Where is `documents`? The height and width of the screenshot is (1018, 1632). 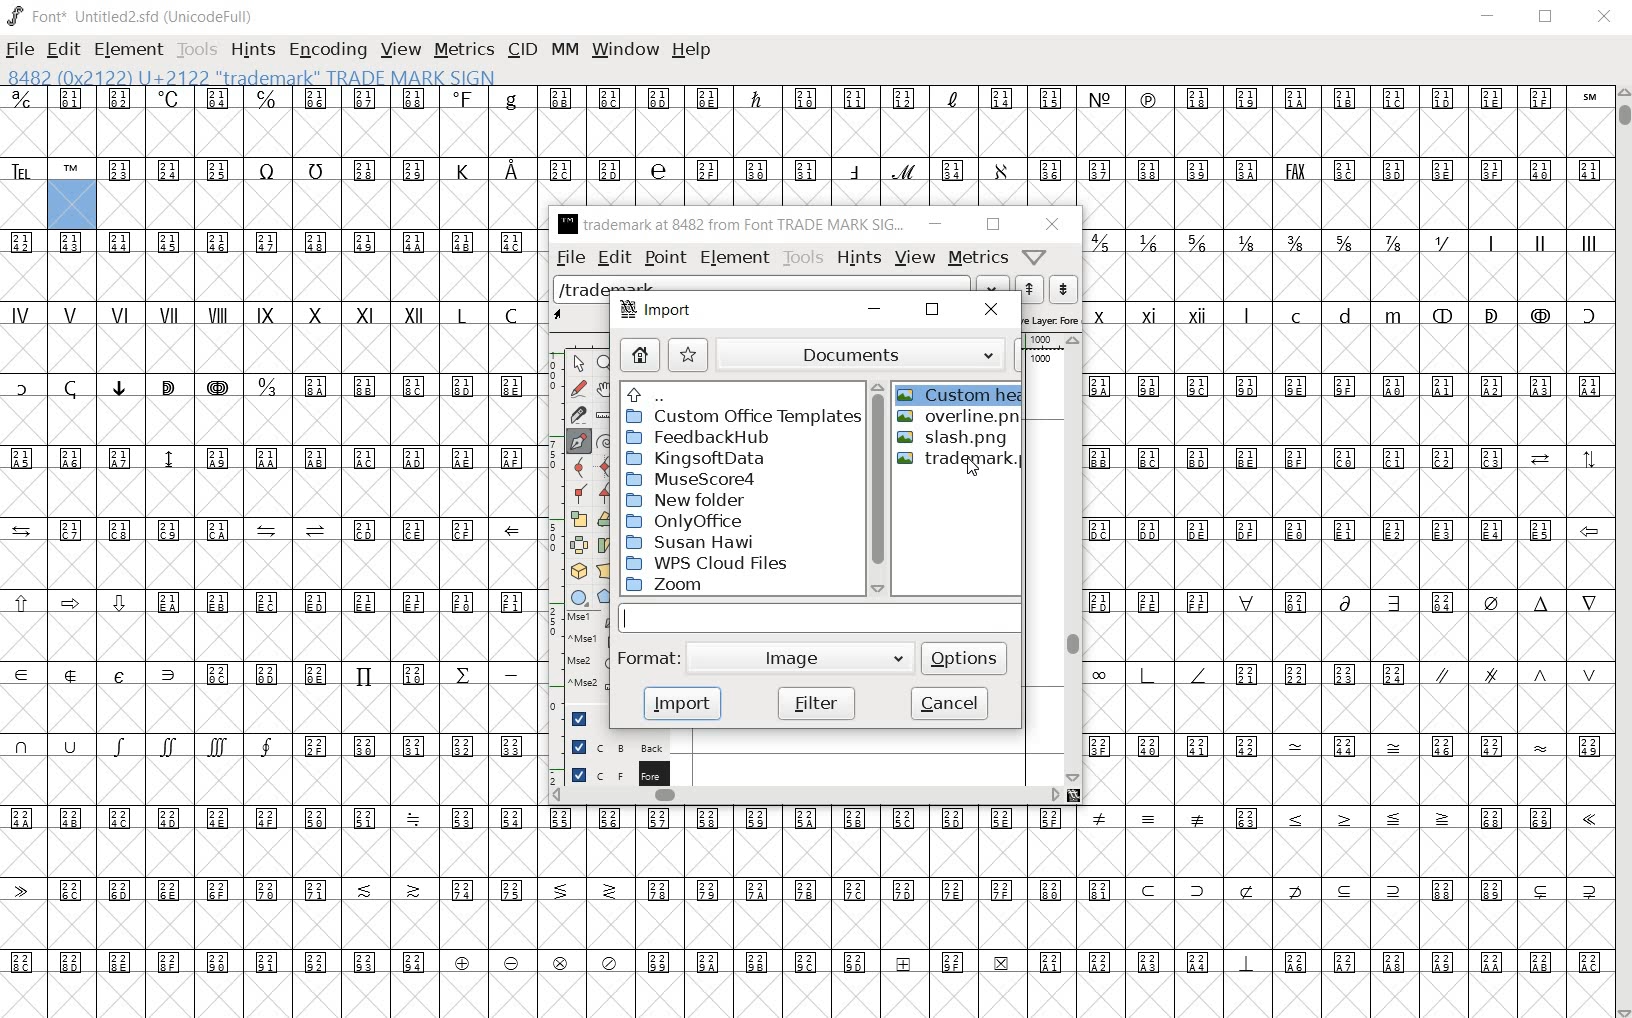 documents is located at coordinates (871, 353).